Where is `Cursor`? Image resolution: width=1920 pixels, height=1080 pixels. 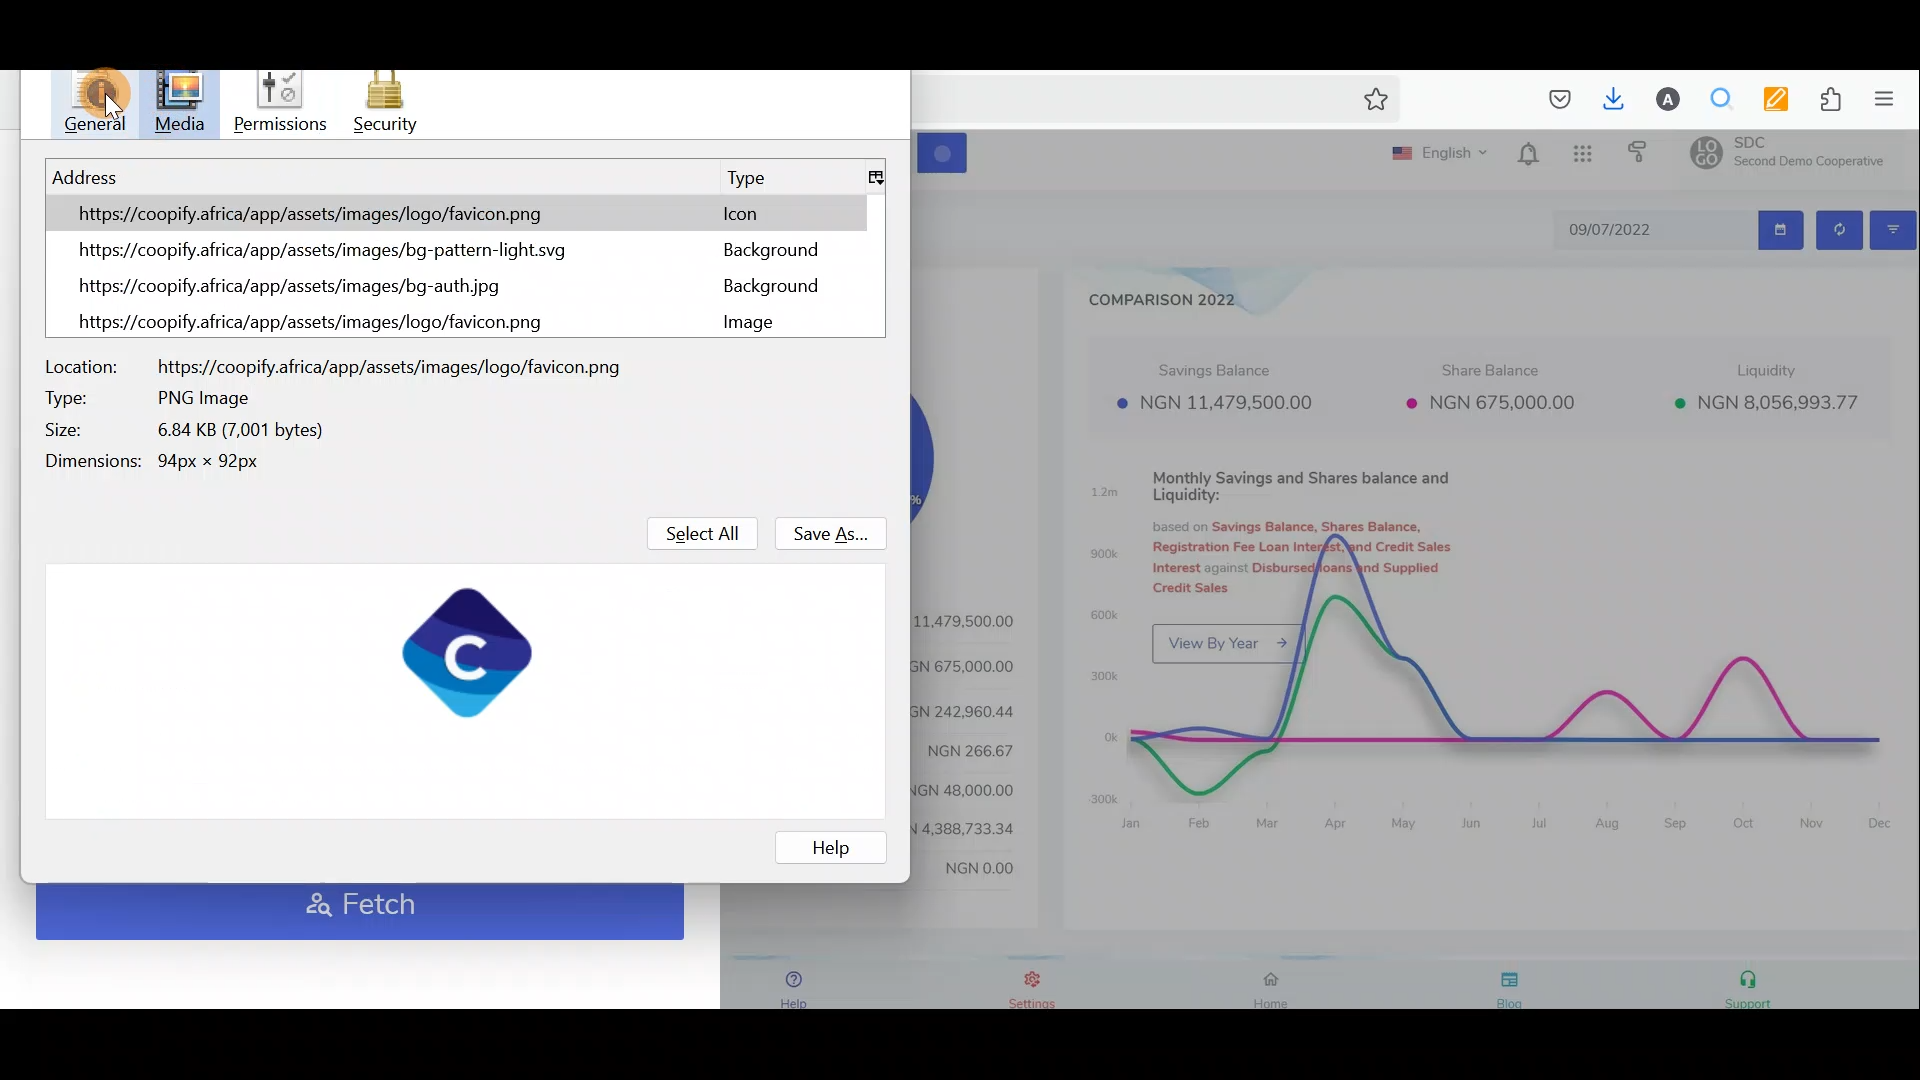 Cursor is located at coordinates (183, 103).